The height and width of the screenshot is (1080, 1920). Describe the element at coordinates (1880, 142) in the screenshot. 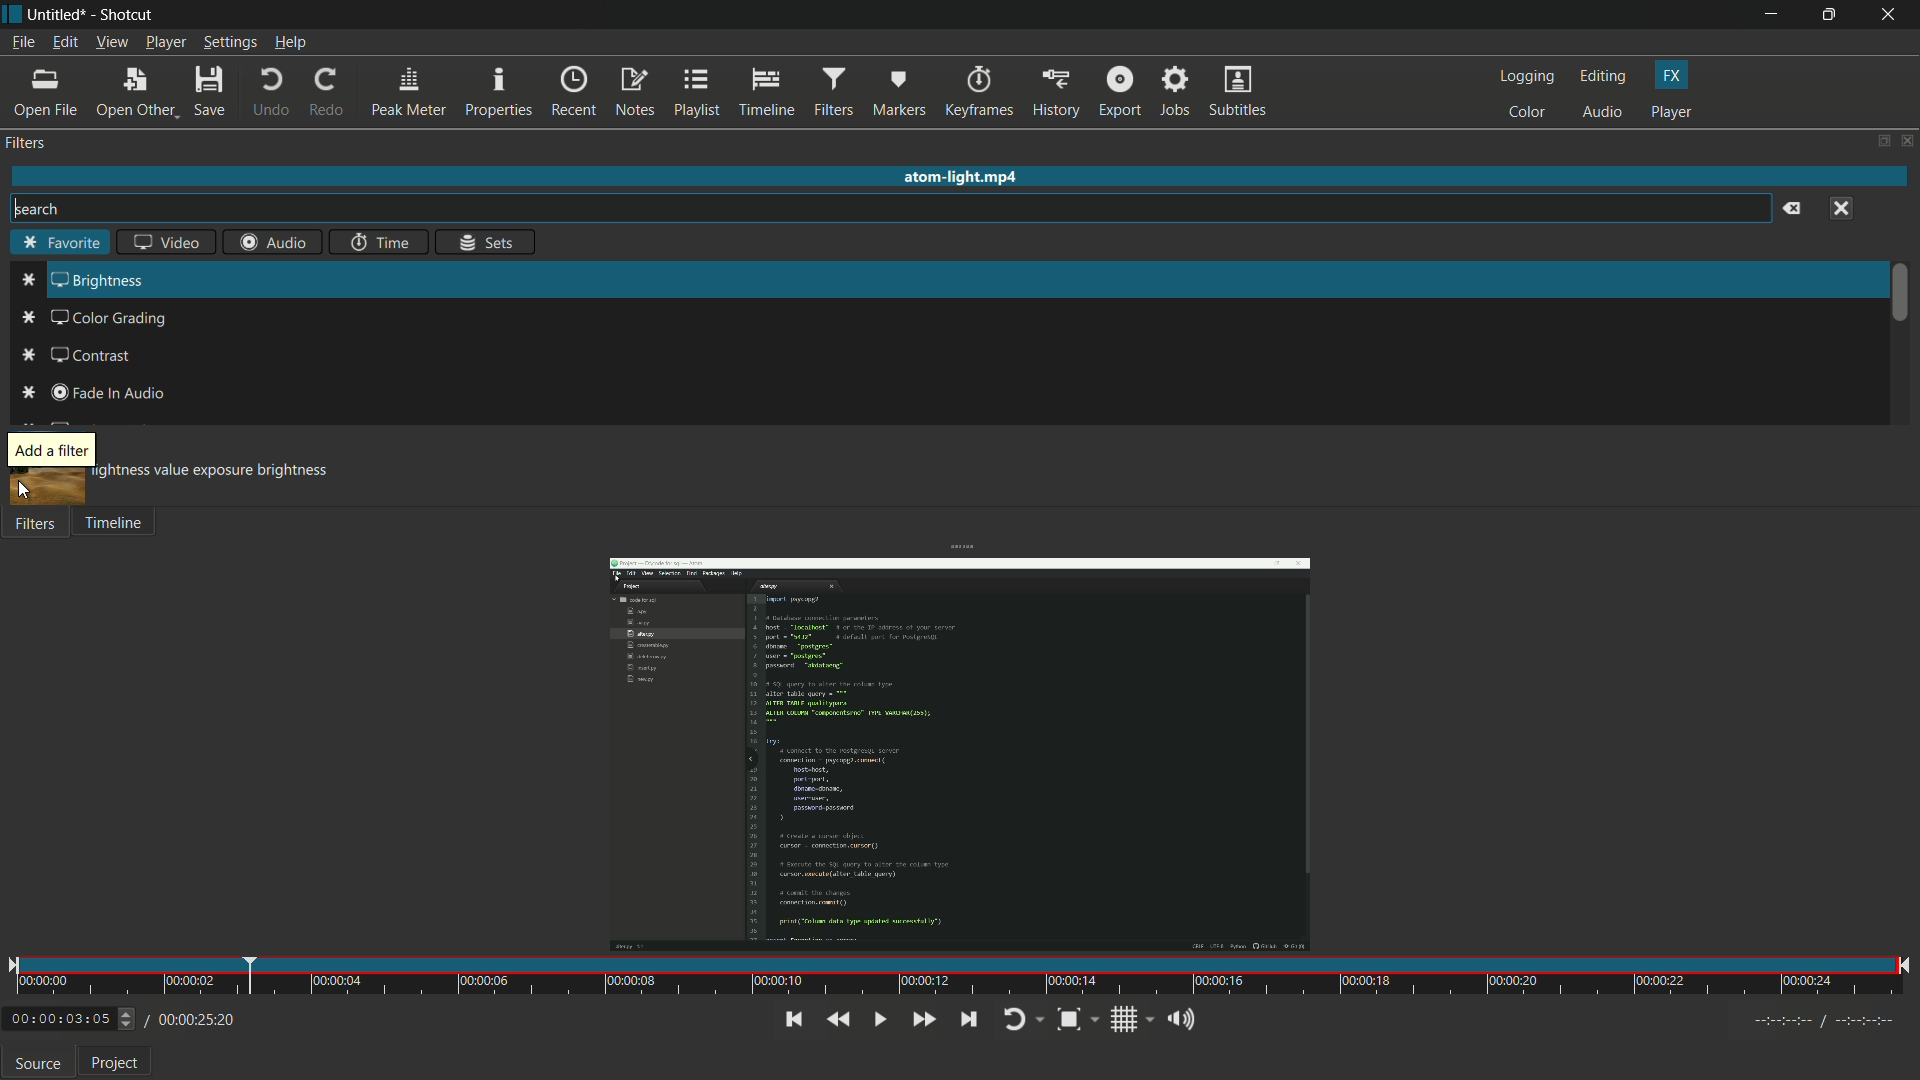

I see `change layout` at that location.